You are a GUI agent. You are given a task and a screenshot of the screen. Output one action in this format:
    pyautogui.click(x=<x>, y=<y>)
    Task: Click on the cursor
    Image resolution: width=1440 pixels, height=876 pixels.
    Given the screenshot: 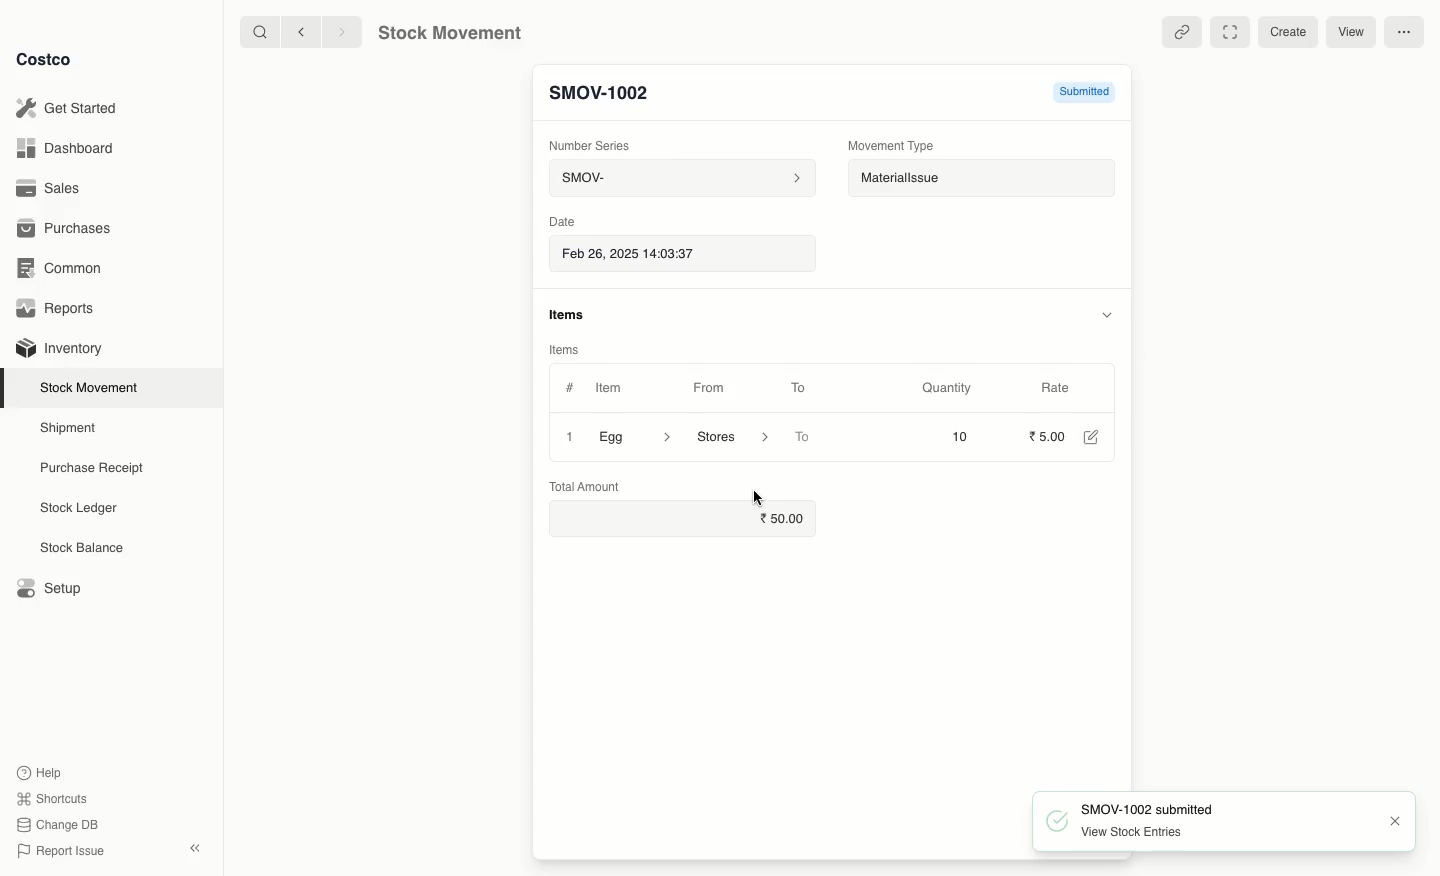 What is the action you would take?
    pyautogui.click(x=759, y=495)
    